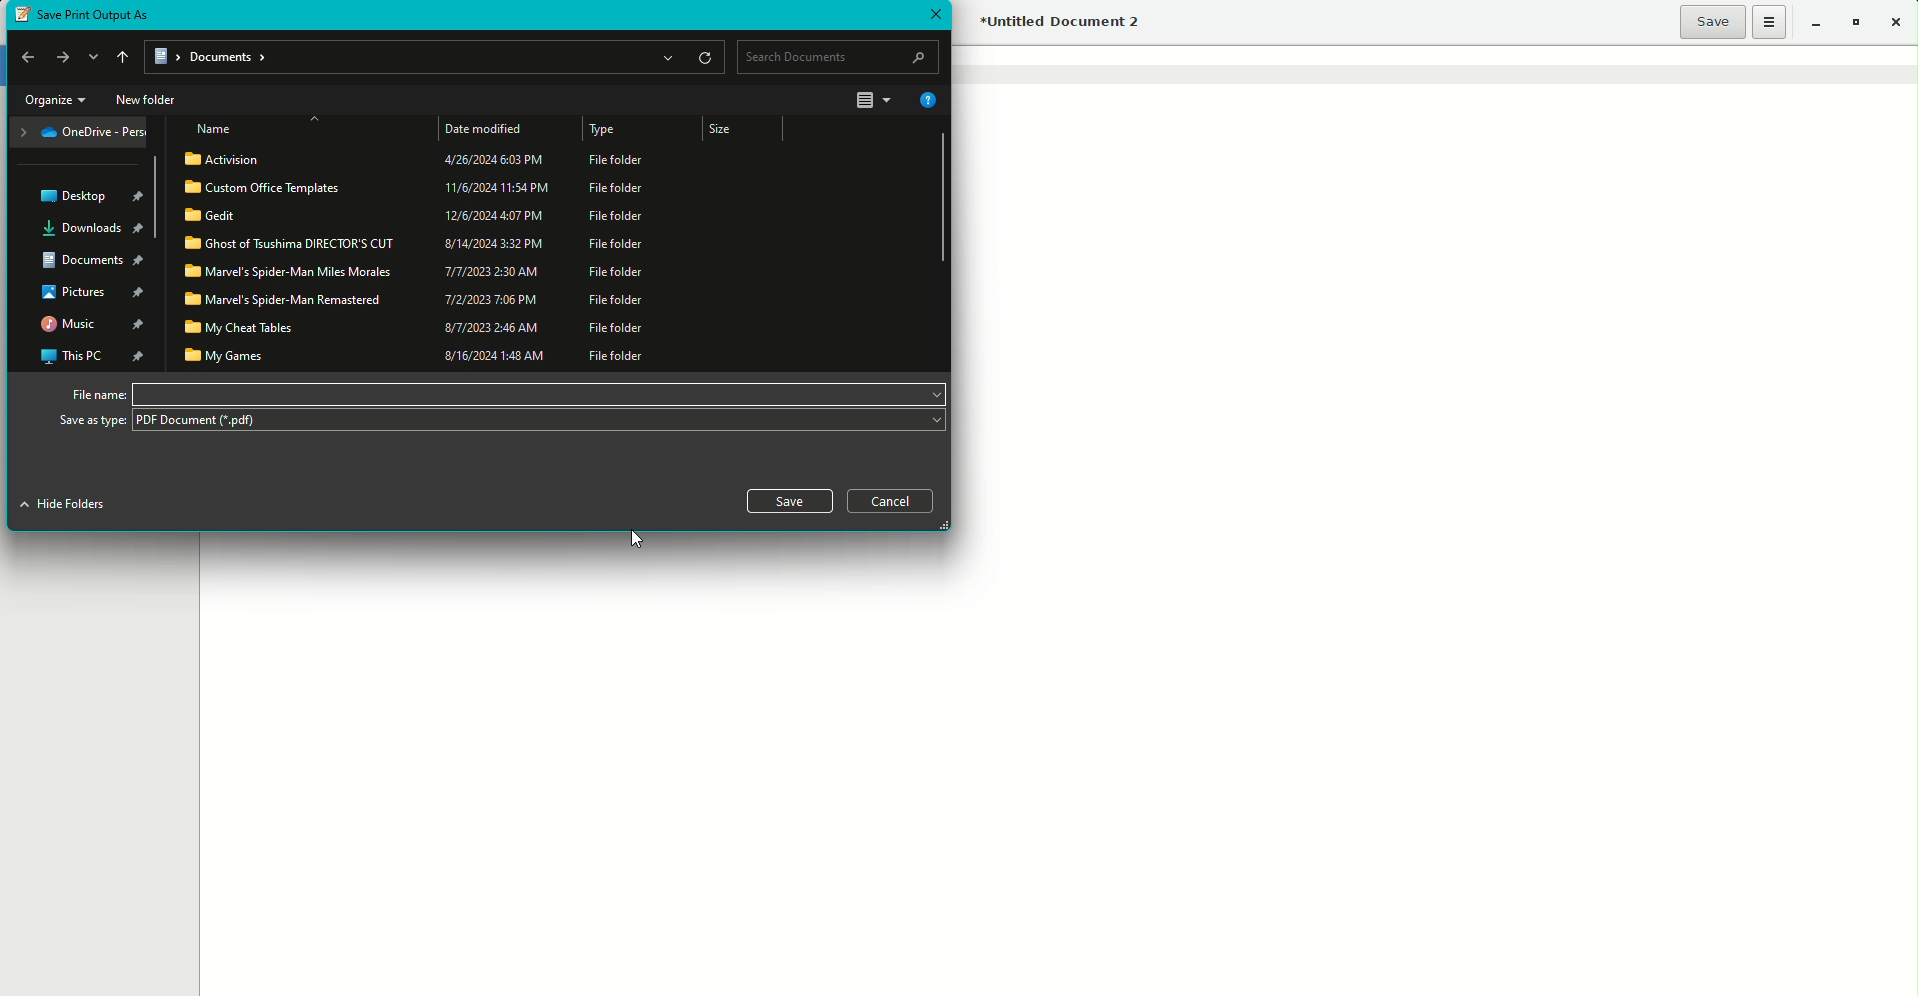  What do you see at coordinates (419, 272) in the screenshot?
I see `Miles Morales` at bounding box center [419, 272].